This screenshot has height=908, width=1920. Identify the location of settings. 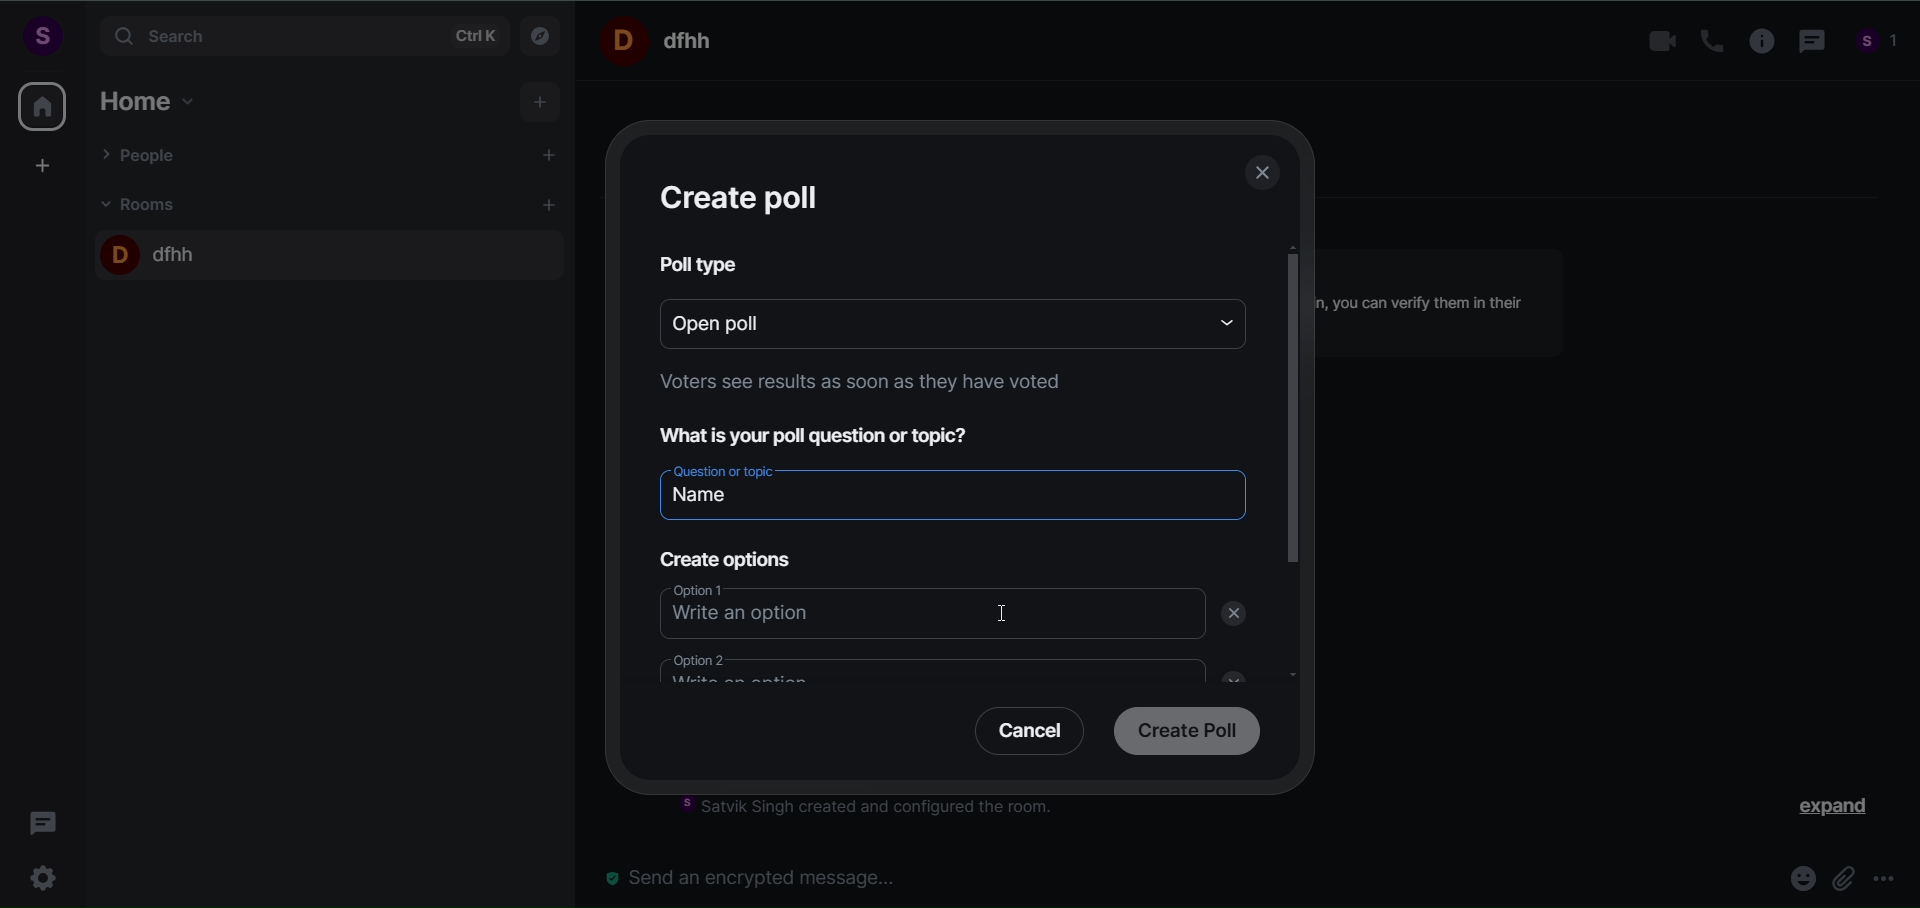
(48, 875).